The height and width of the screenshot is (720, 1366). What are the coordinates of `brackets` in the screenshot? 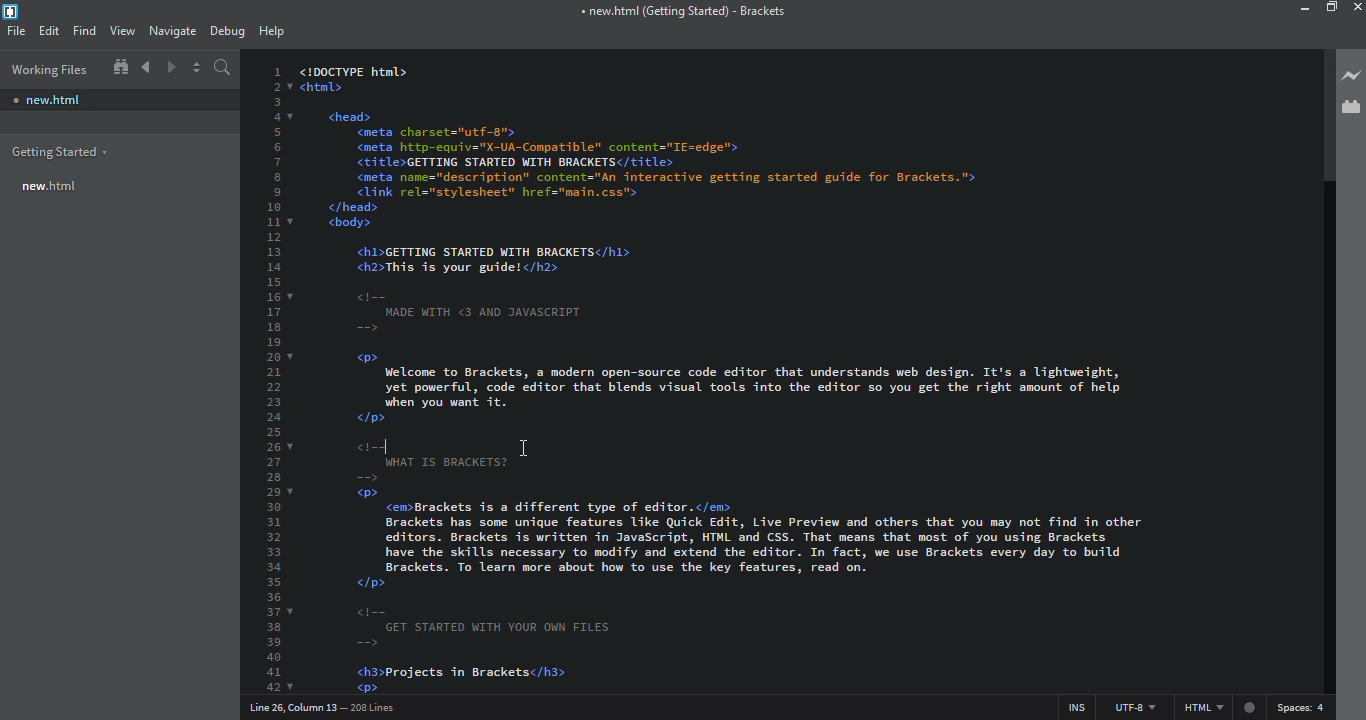 It's located at (681, 13).